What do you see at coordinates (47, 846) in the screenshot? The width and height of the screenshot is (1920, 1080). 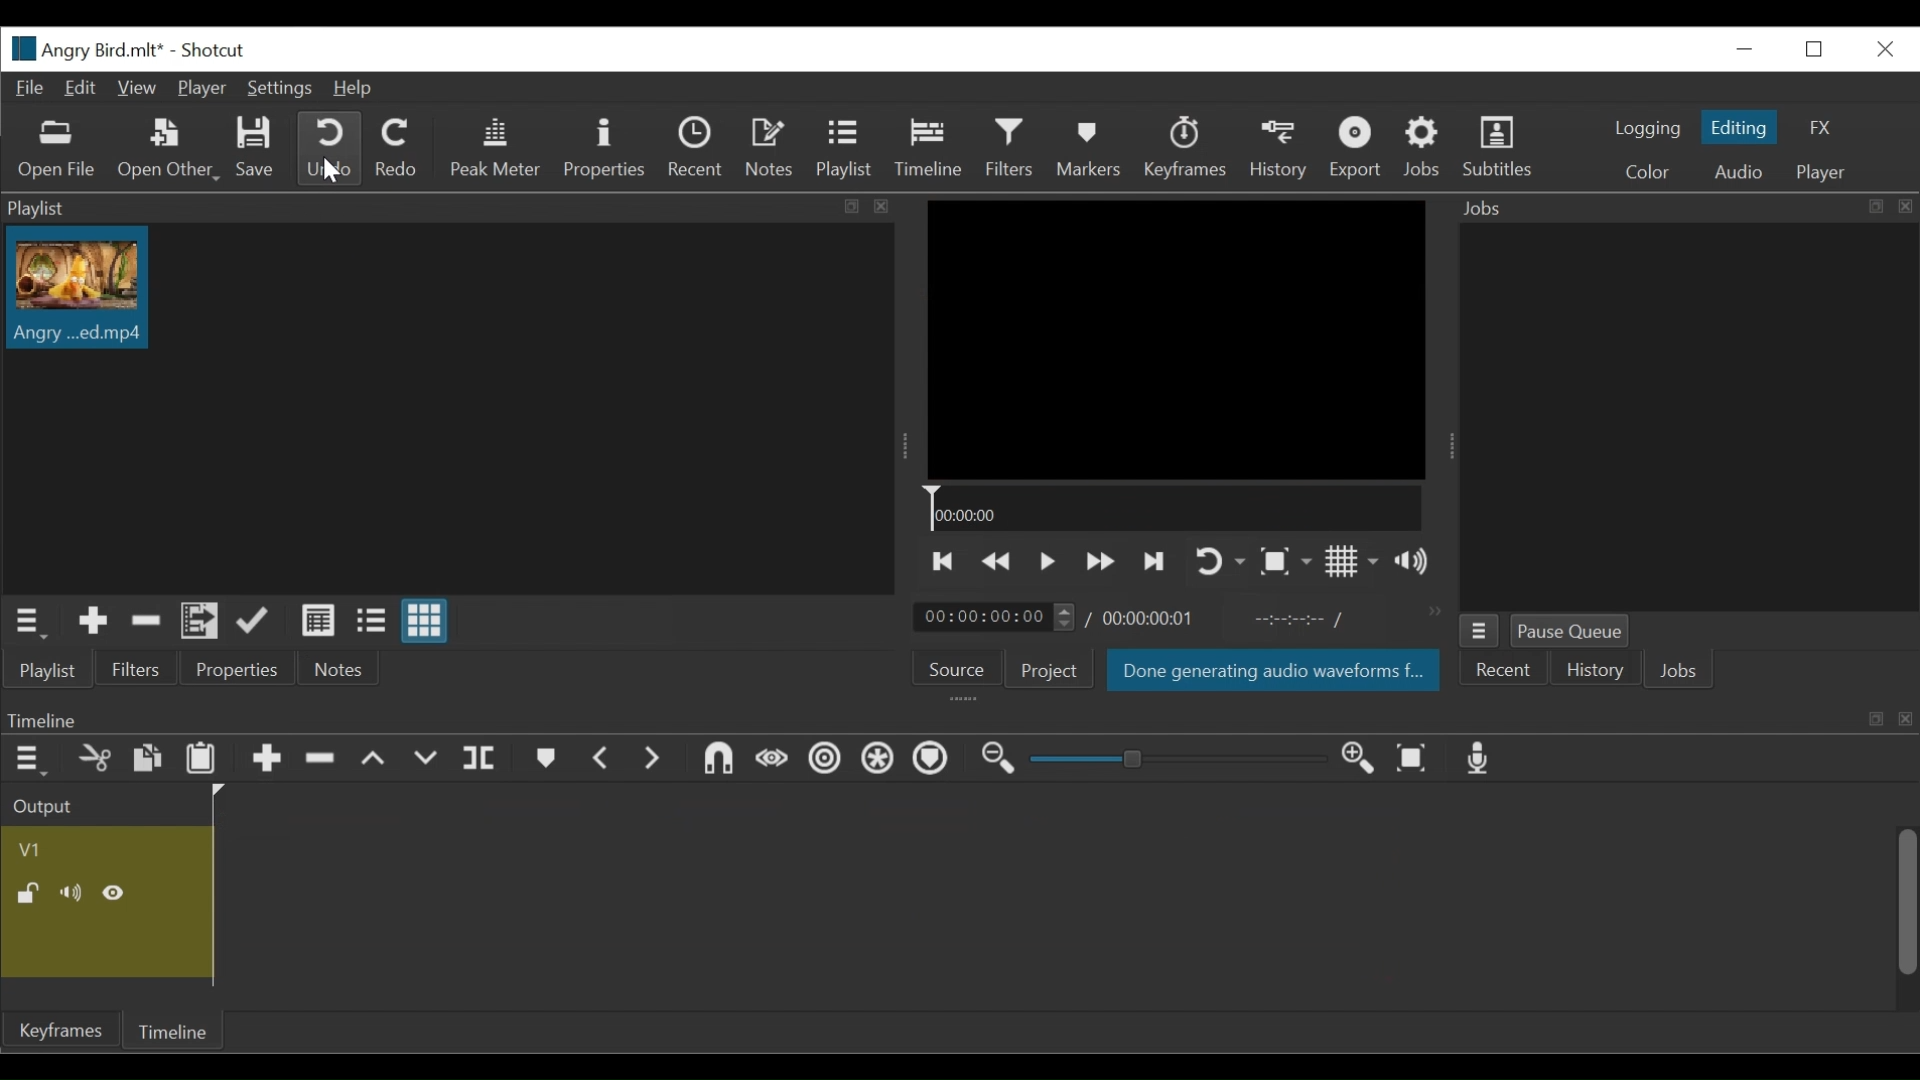 I see `Video Track Name` at bounding box center [47, 846].